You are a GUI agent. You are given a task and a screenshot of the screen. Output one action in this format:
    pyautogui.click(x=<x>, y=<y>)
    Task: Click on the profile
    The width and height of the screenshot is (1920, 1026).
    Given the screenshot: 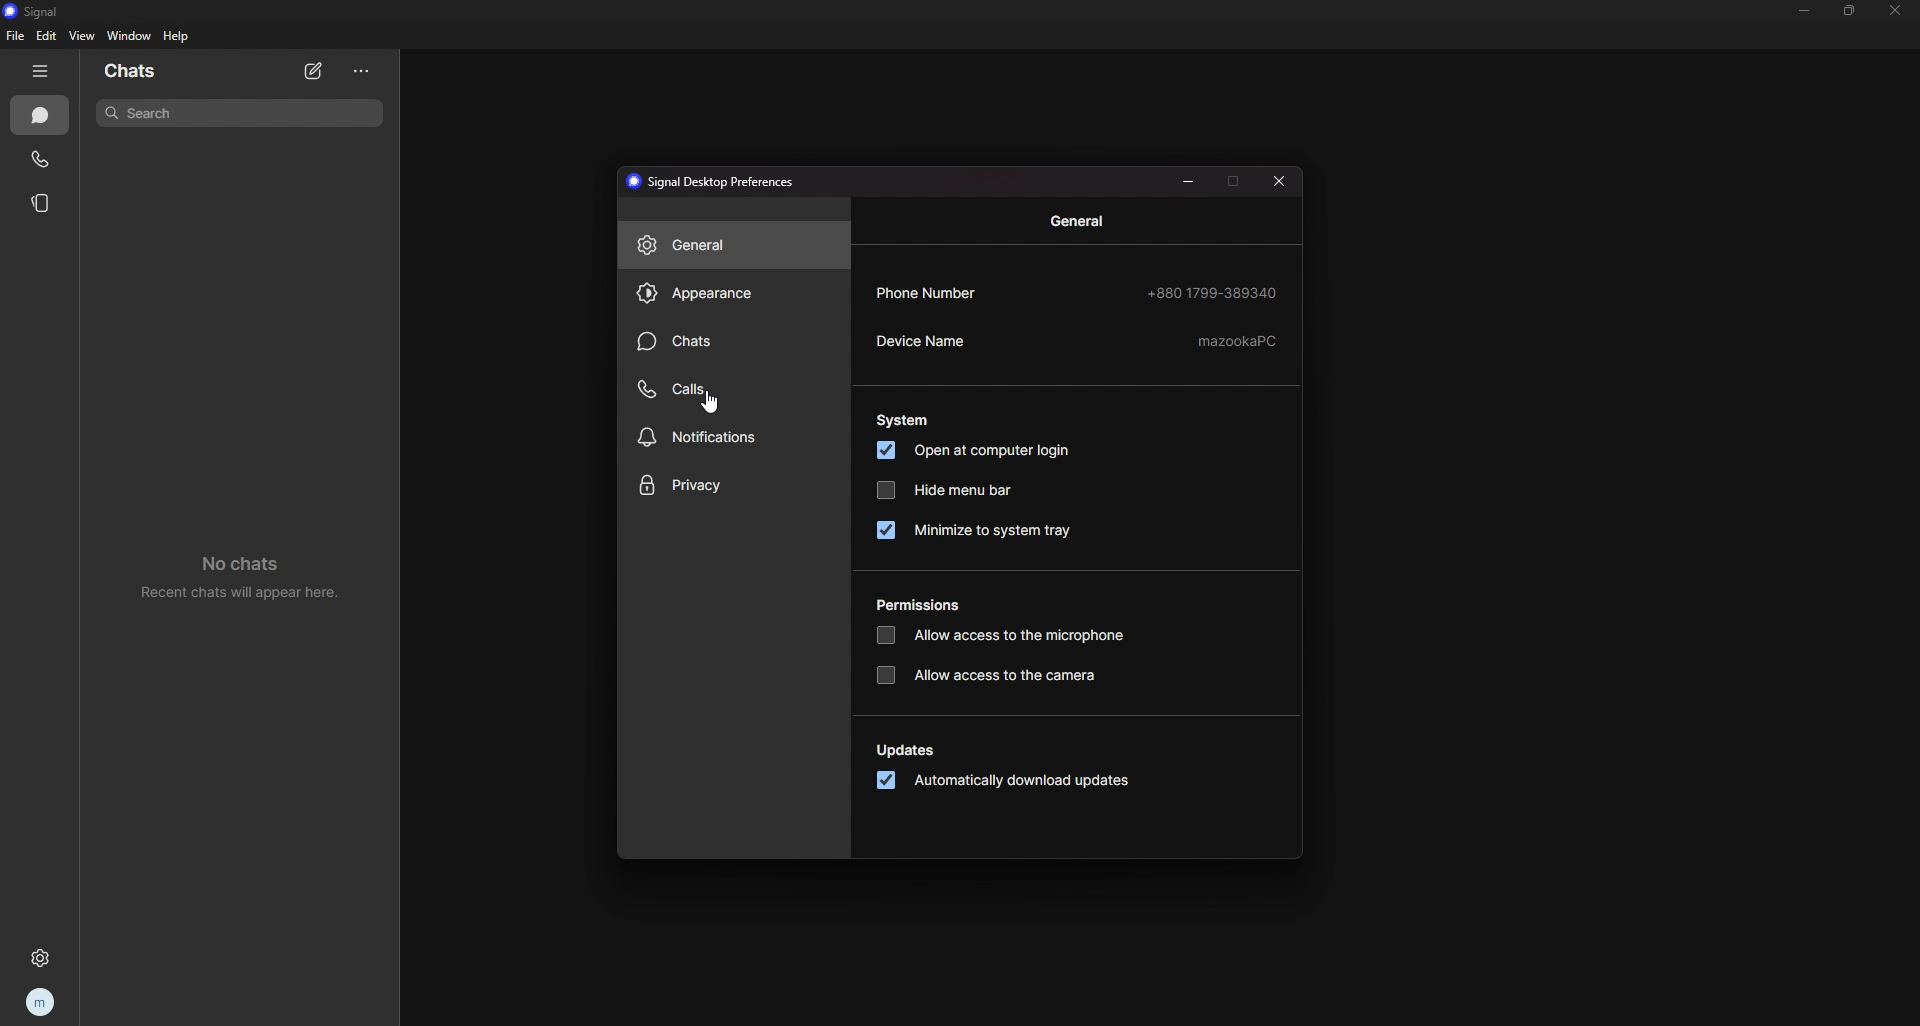 What is the action you would take?
    pyautogui.click(x=42, y=1001)
    